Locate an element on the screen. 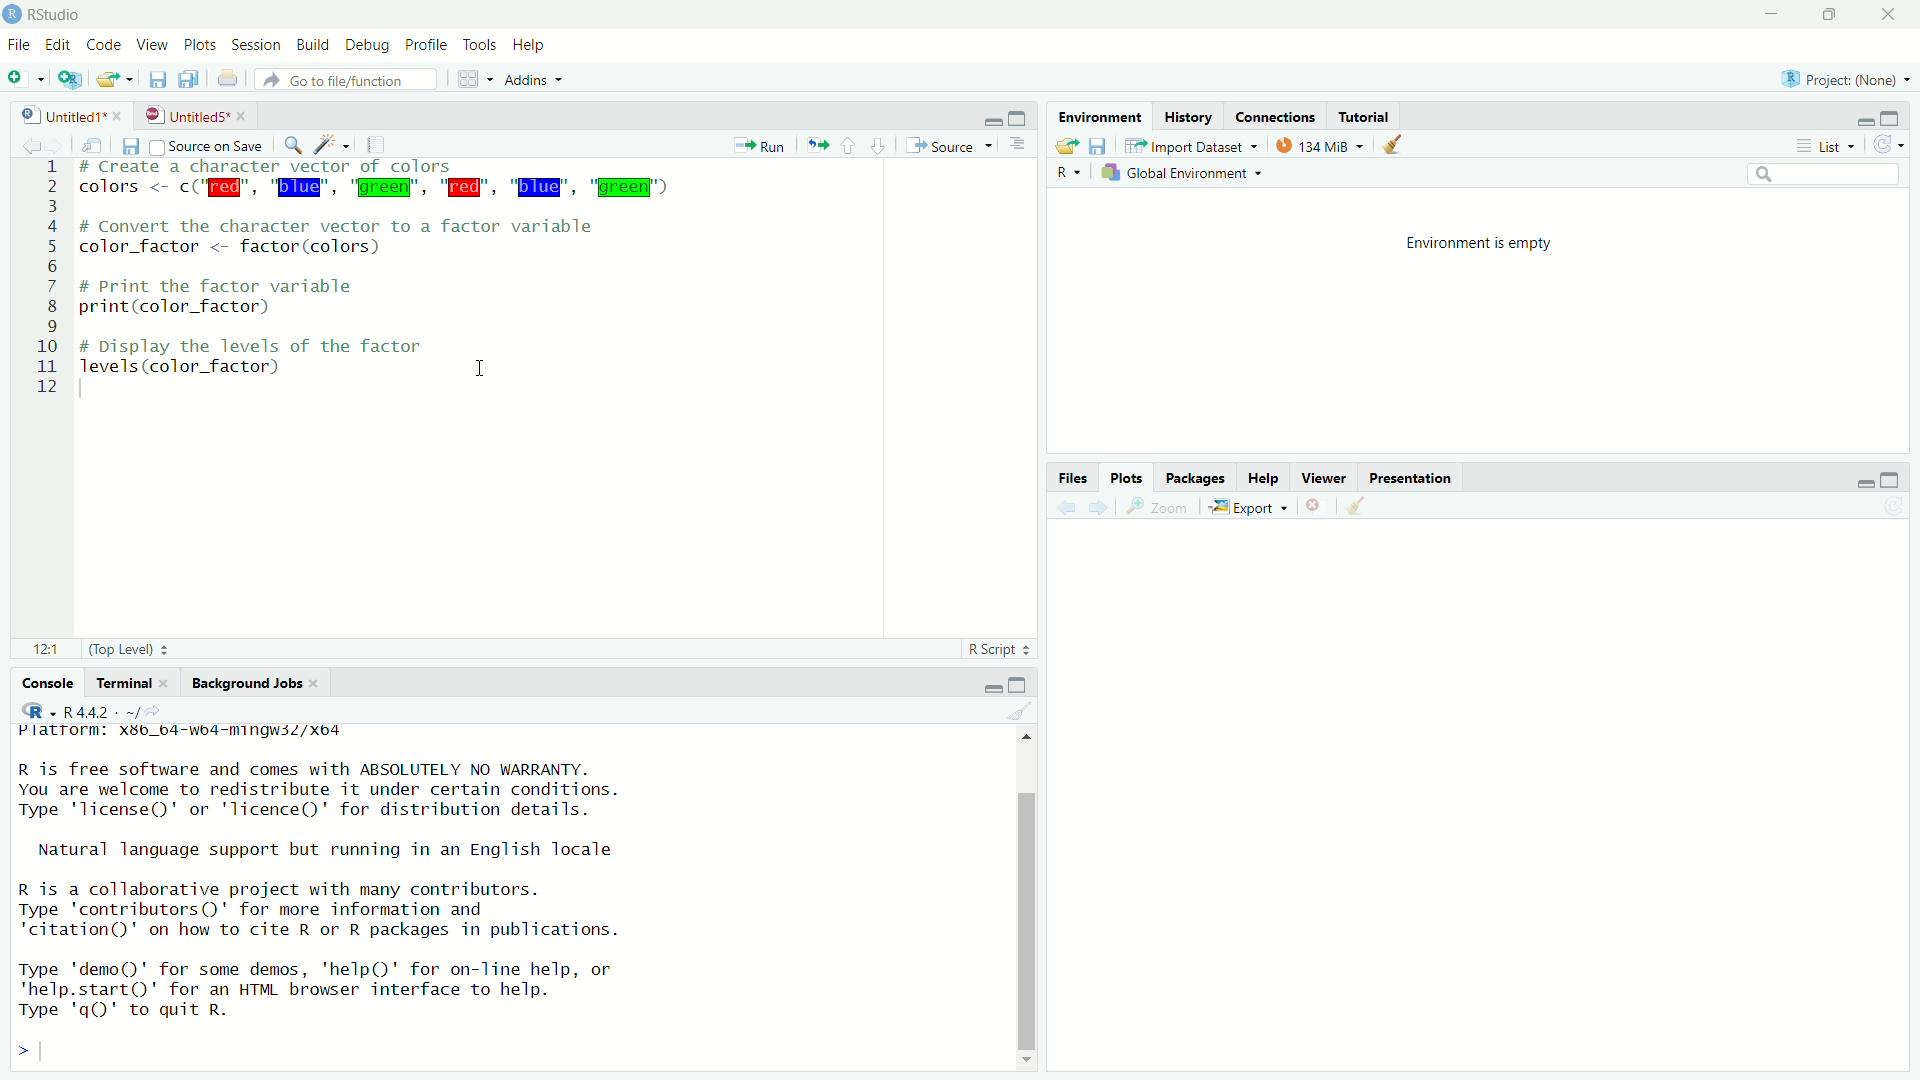  terminal is located at coordinates (133, 682).